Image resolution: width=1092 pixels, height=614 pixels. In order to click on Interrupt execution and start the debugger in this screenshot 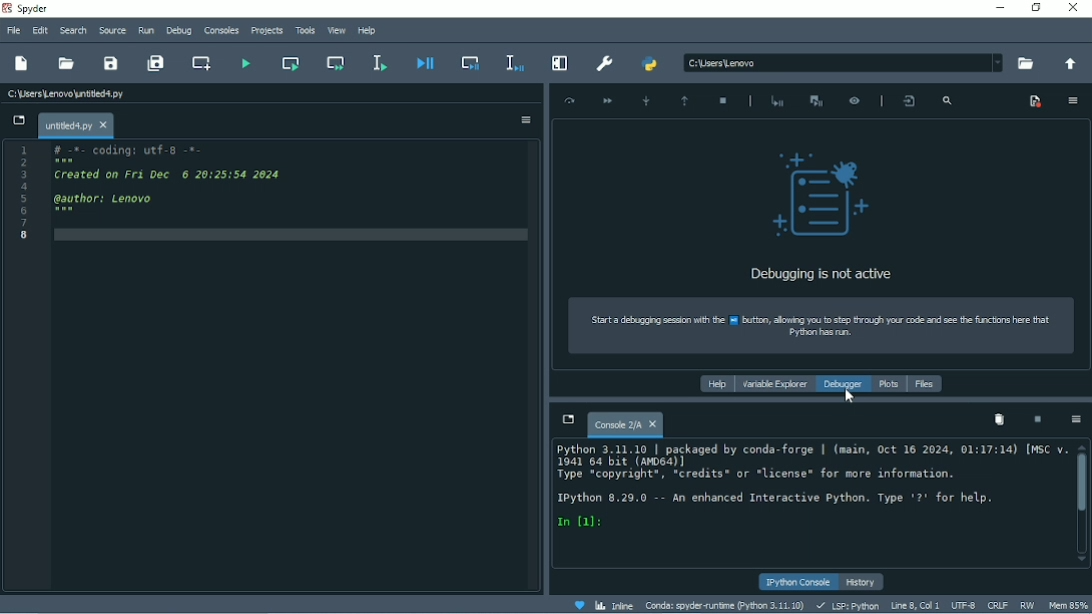, I will do `click(820, 101)`.